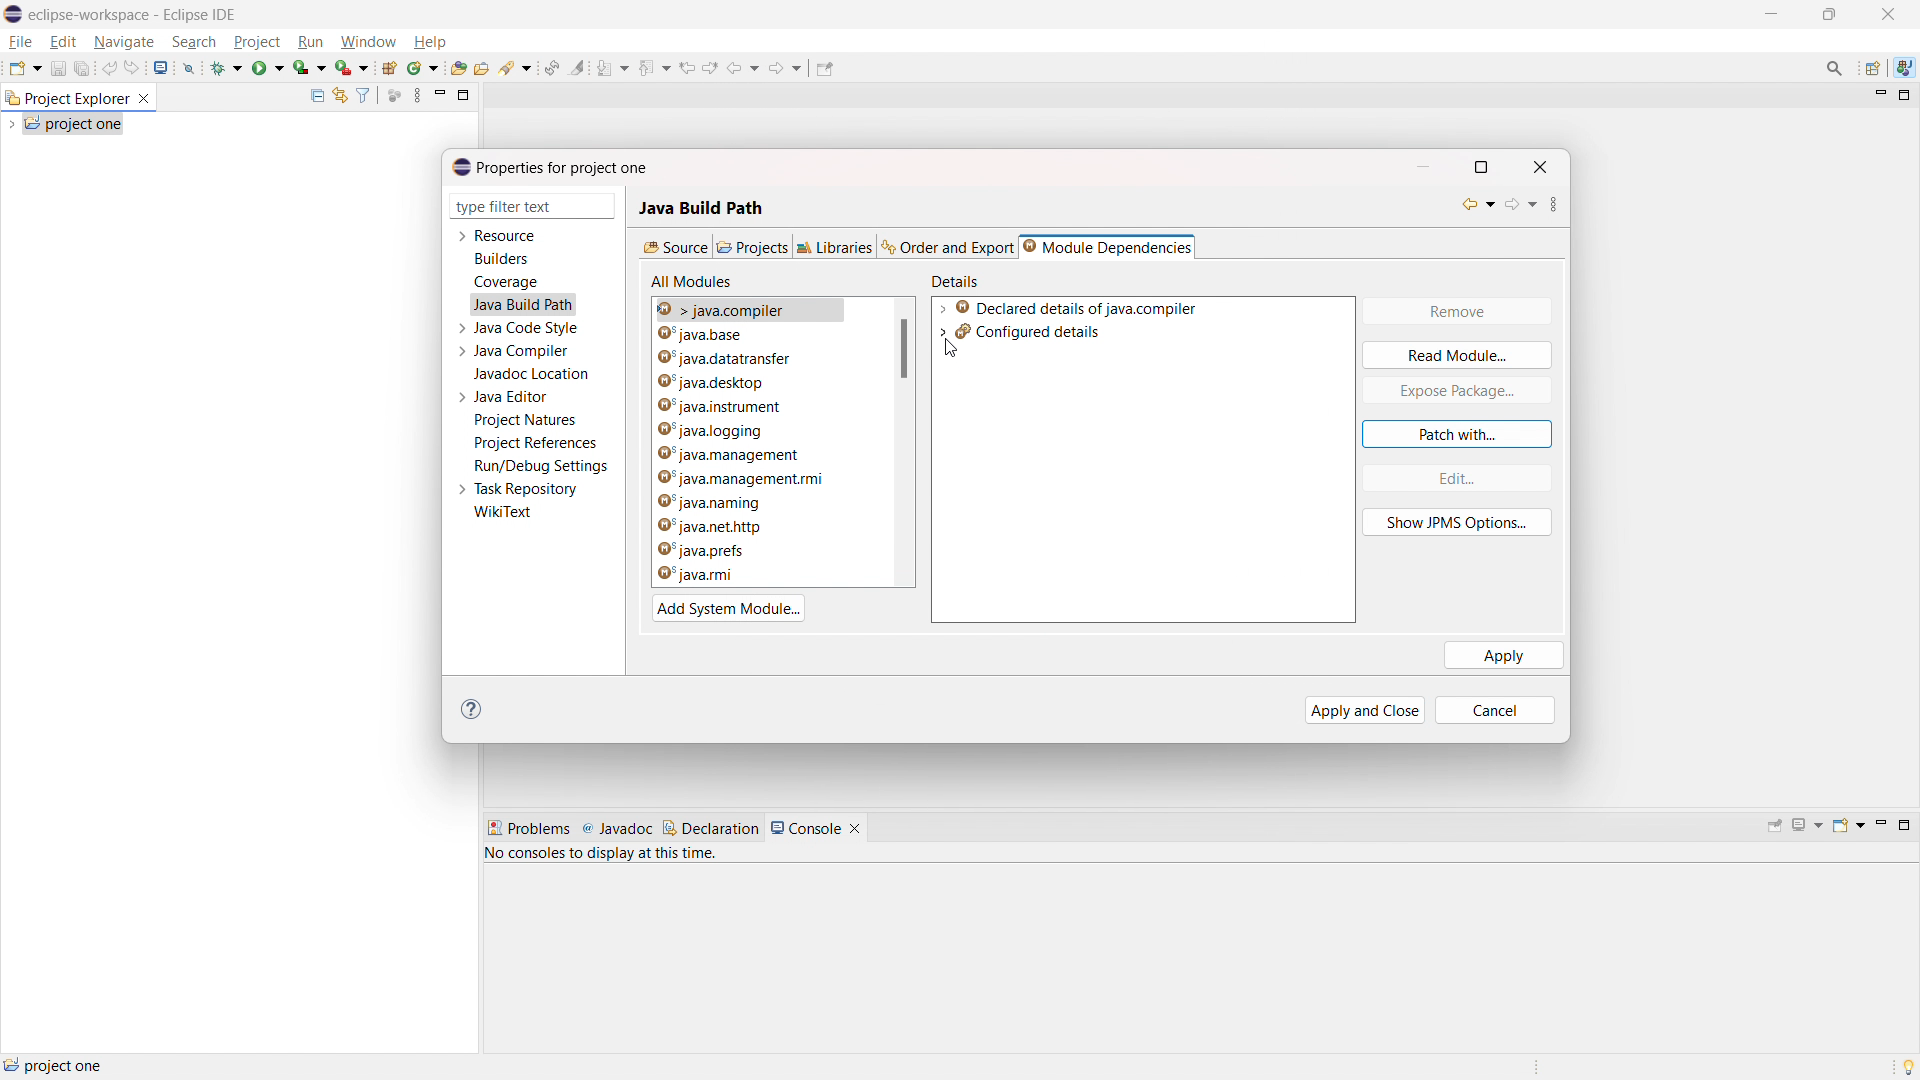 This screenshot has height=1080, width=1920. What do you see at coordinates (749, 481) in the screenshot?
I see `java.management.rmi` at bounding box center [749, 481].